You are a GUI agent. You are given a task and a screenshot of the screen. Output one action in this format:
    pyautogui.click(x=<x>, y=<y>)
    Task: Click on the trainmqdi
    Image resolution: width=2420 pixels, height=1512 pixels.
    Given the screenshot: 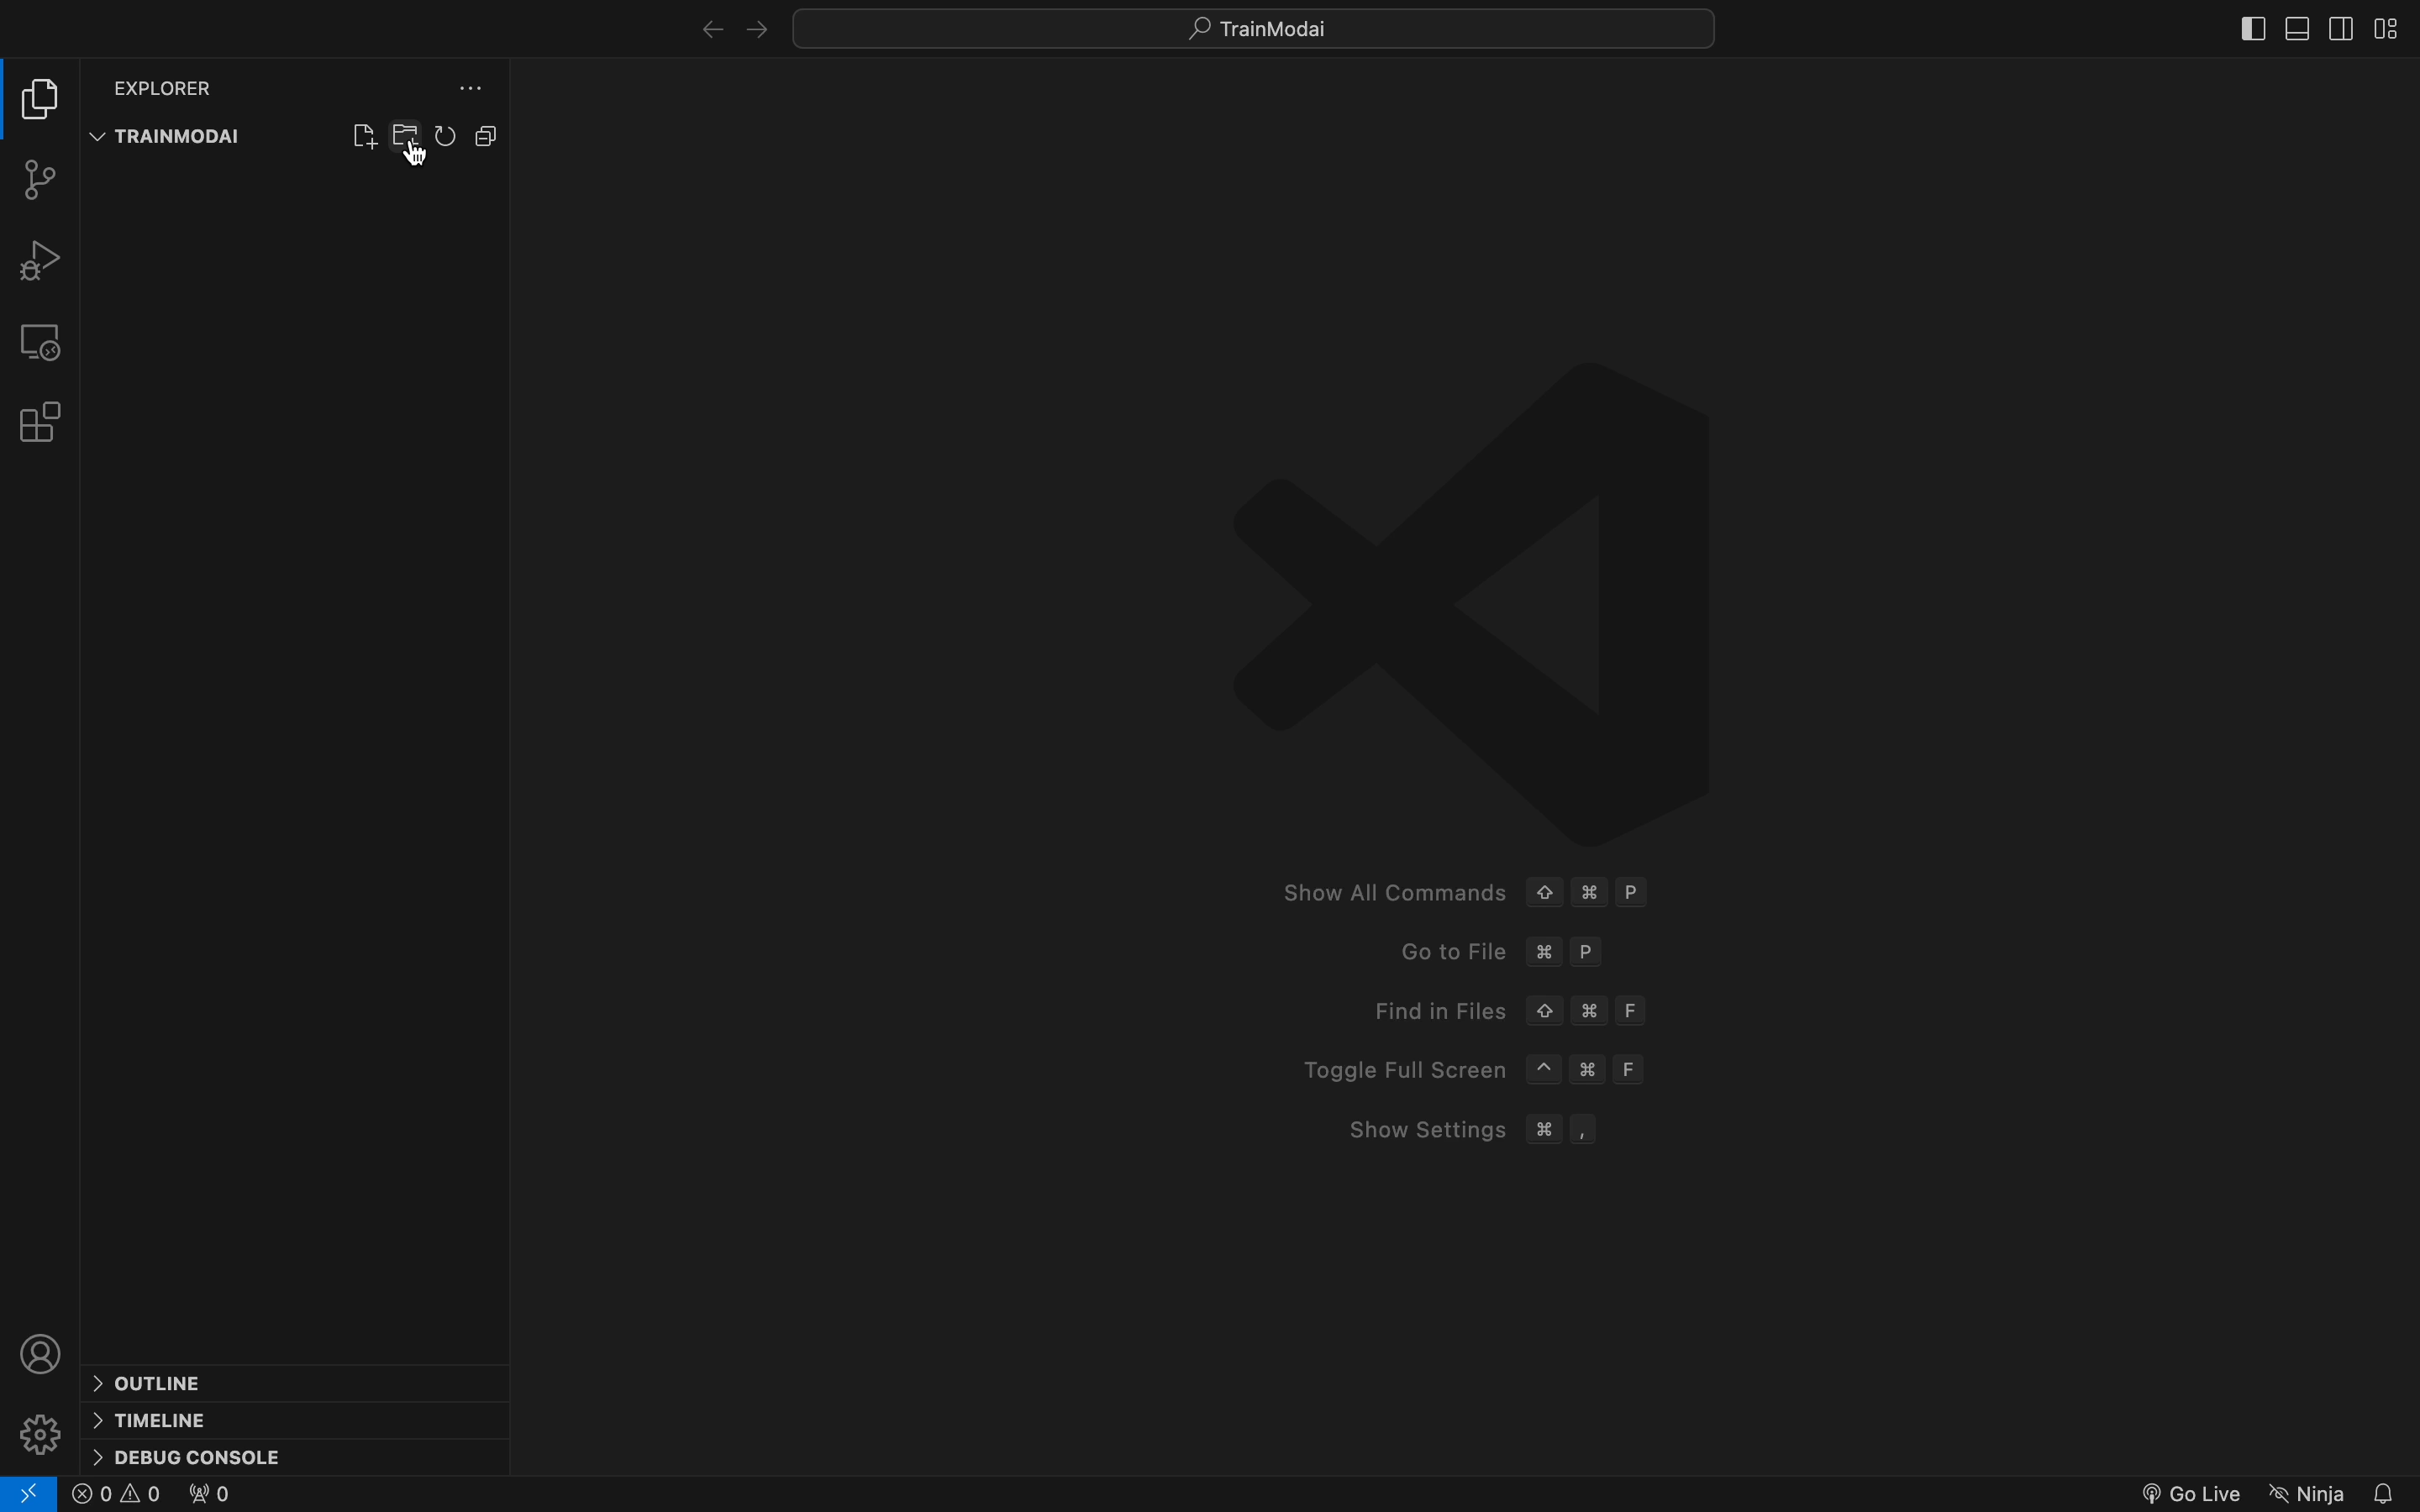 What is the action you would take?
    pyautogui.click(x=171, y=136)
    